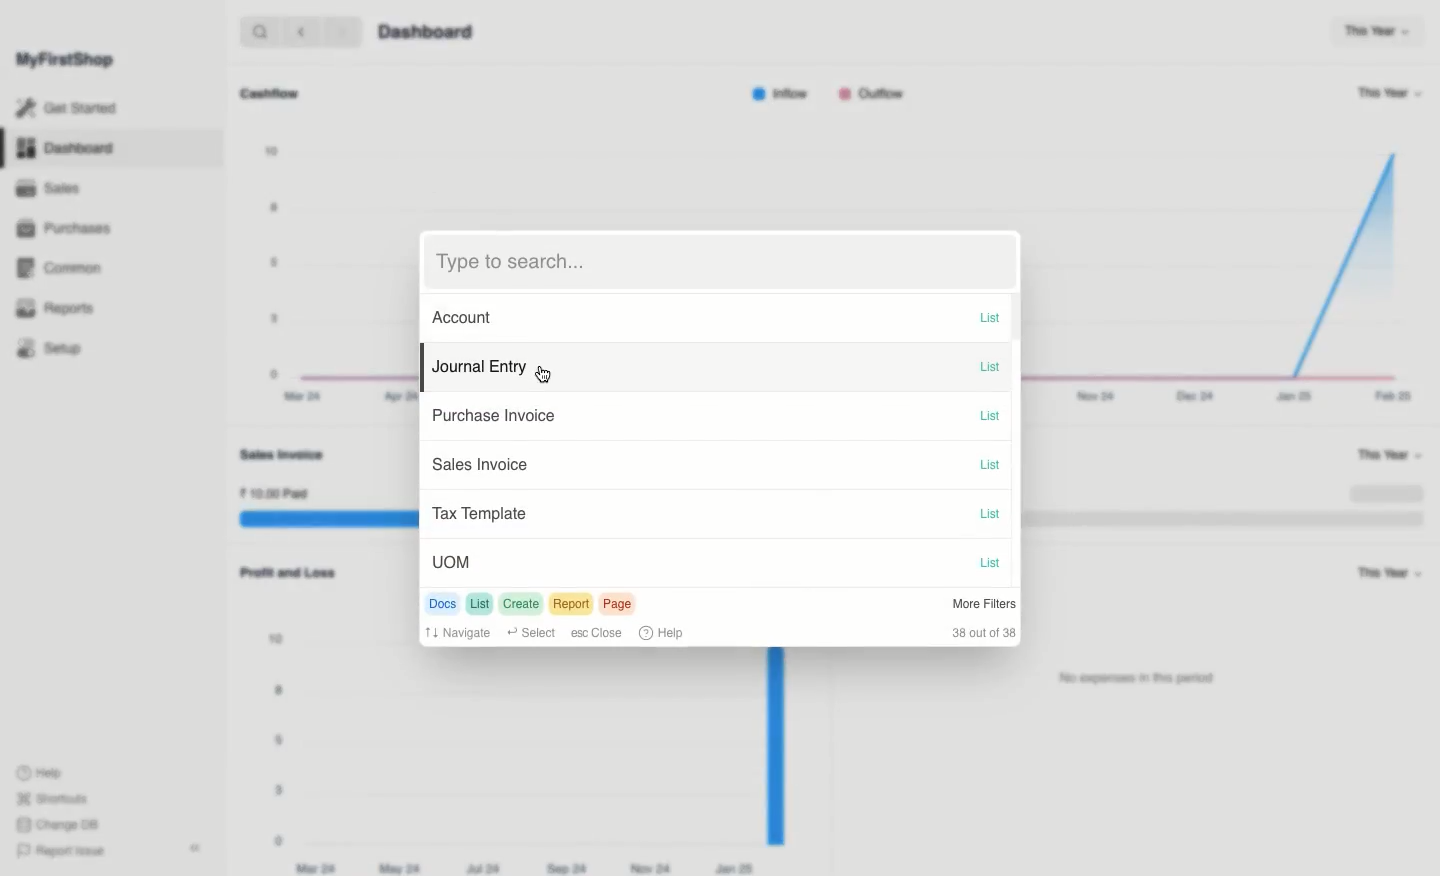 This screenshot has width=1440, height=876. Describe the element at coordinates (529, 633) in the screenshot. I see `Select` at that location.